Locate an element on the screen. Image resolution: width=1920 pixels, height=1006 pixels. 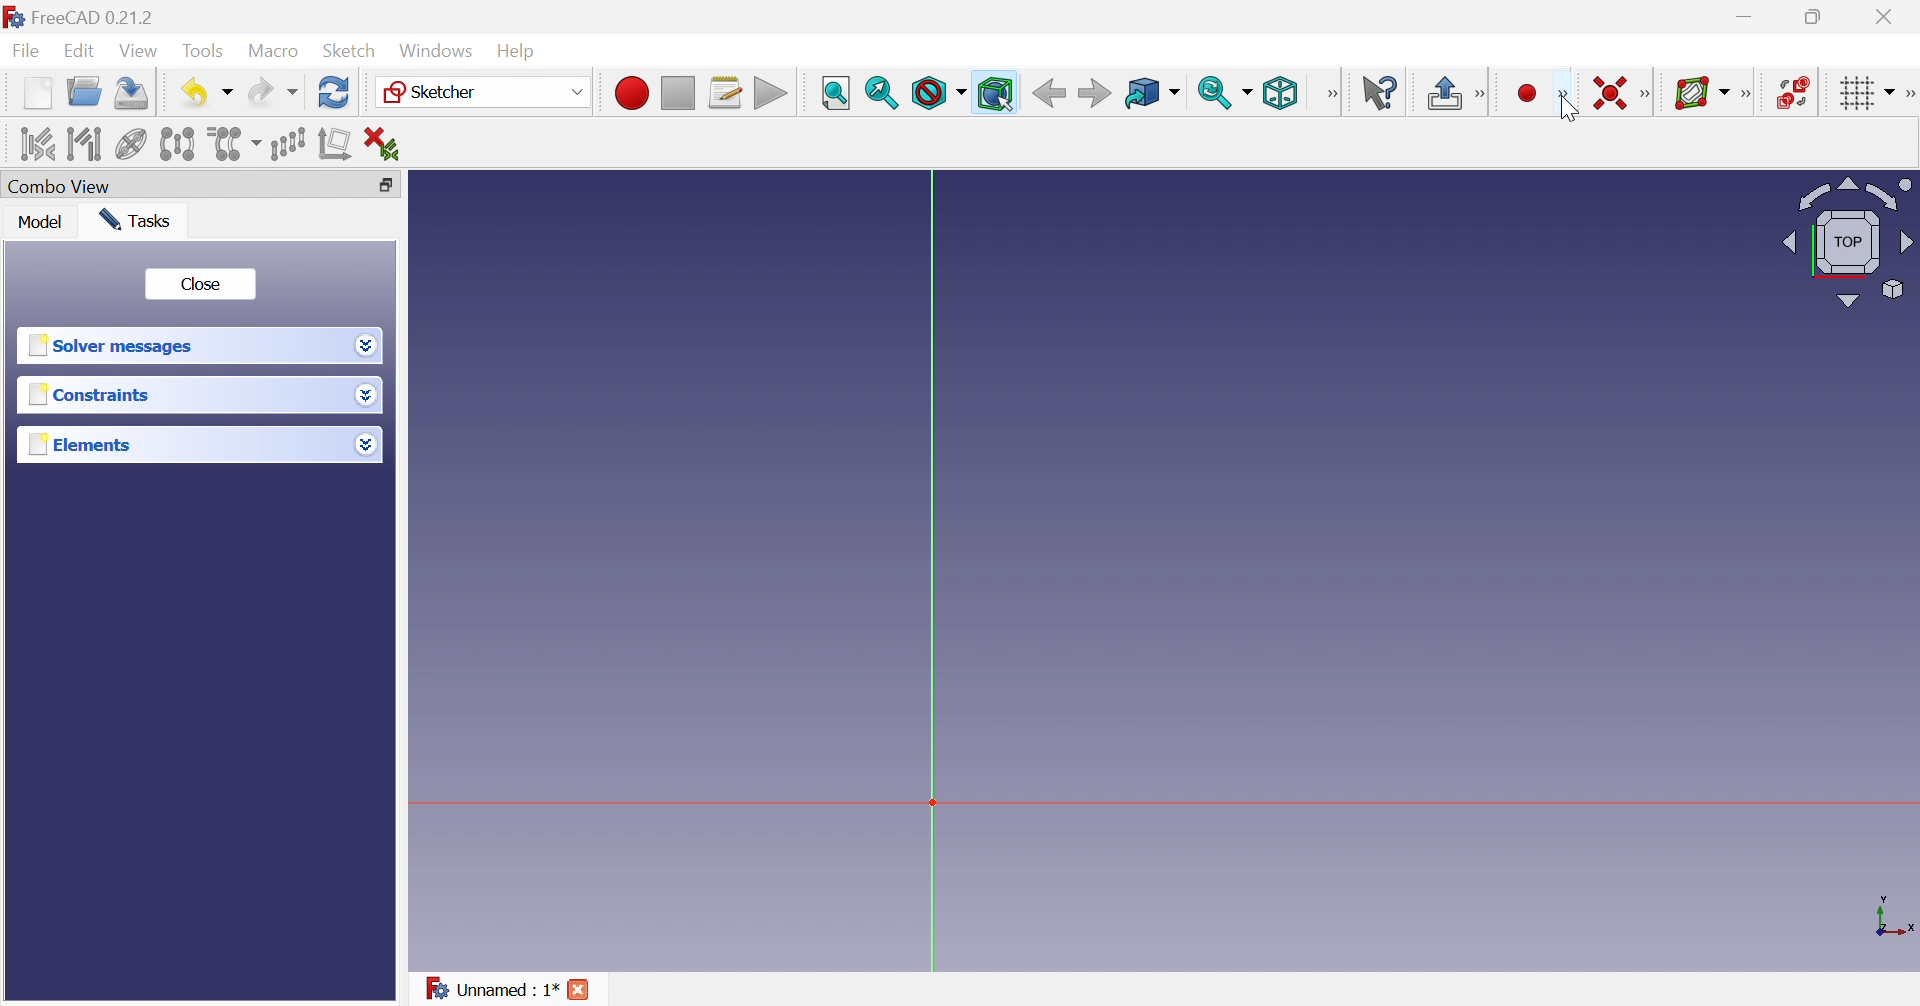
Show/hide B-spline information layer is located at coordinates (1700, 93).